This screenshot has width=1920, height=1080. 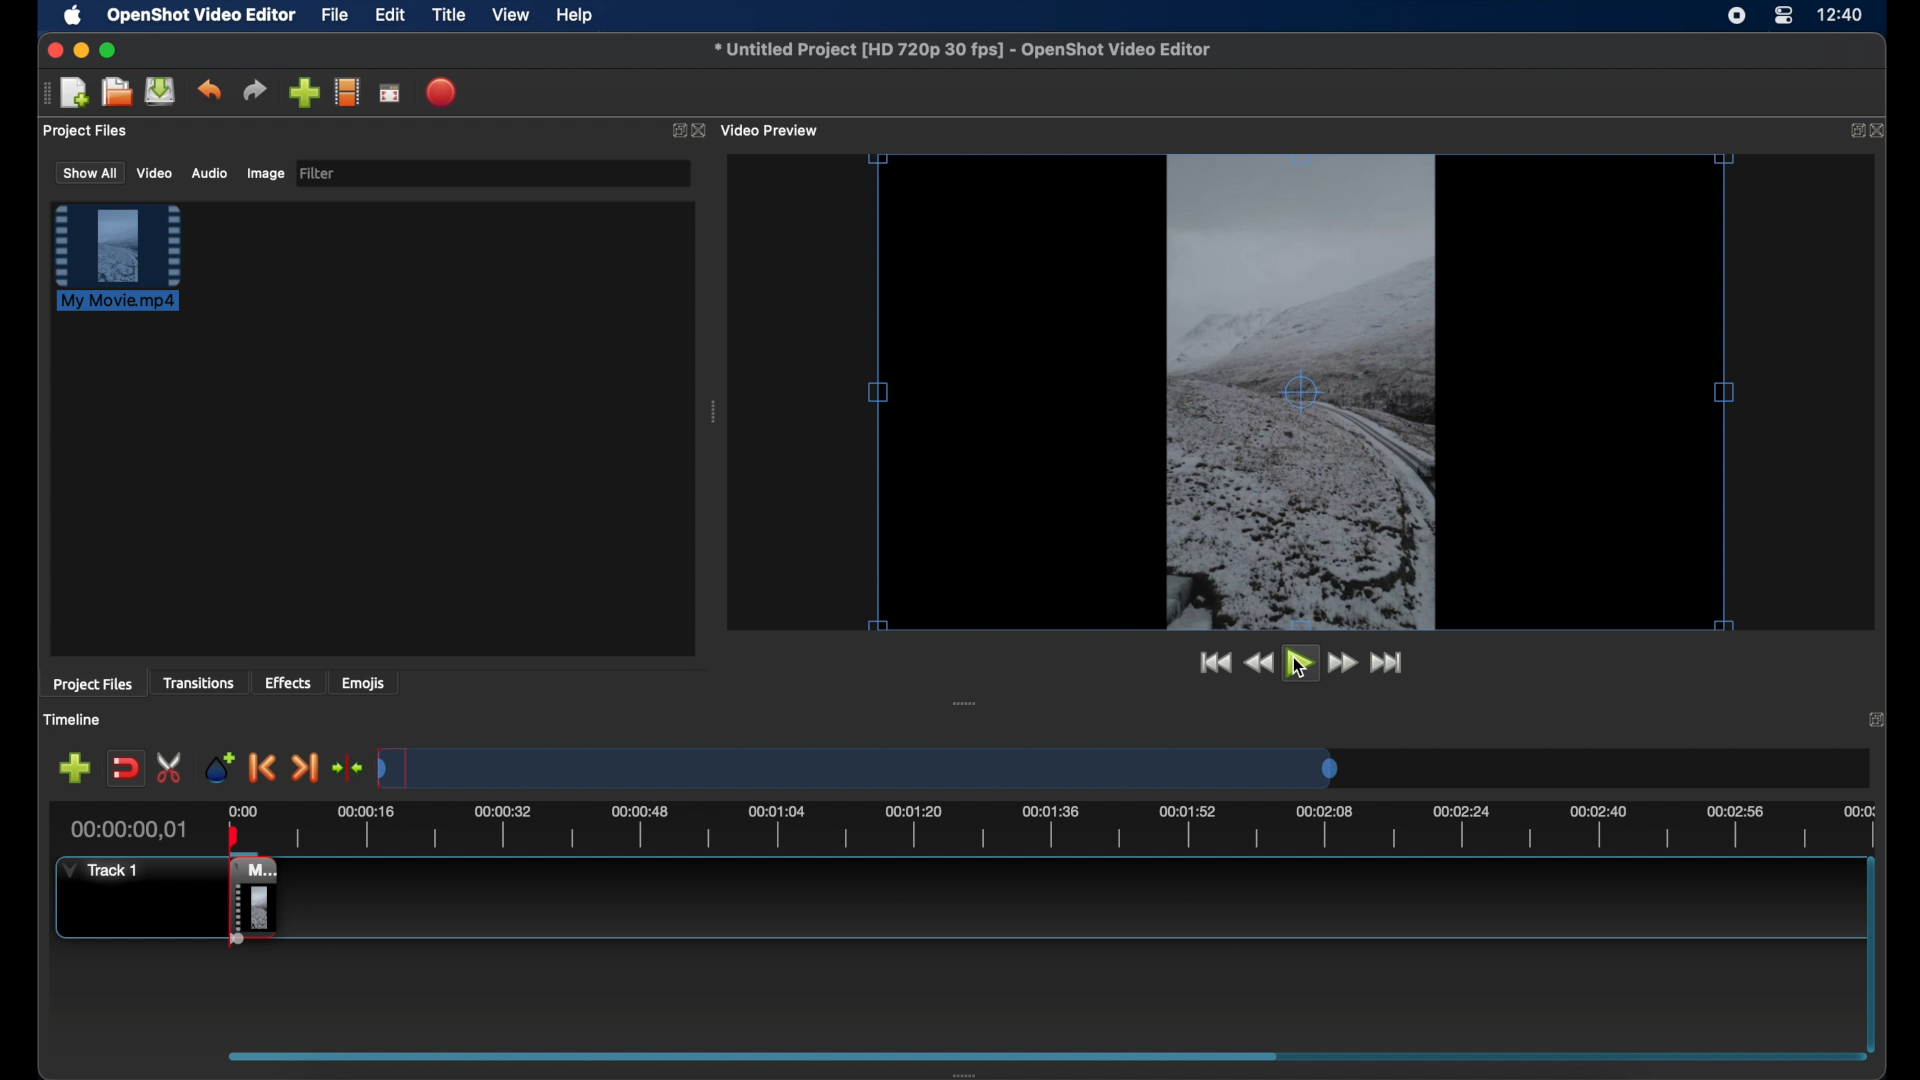 What do you see at coordinates (52, 50) in the screenshot?
I see `close` at bounding box center [52, 50].